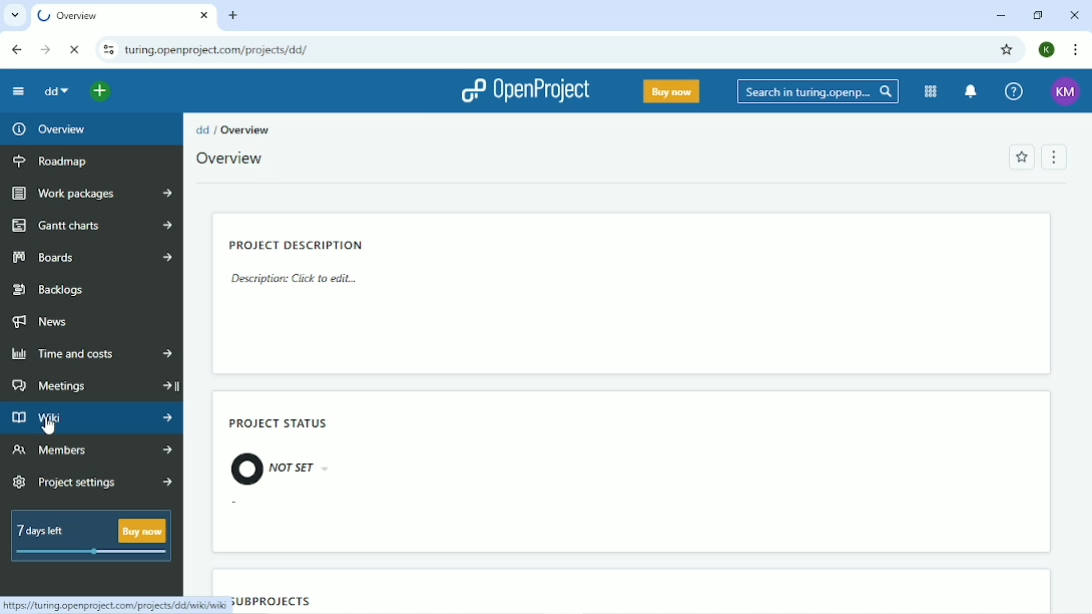 This screenshot has width=1092, height=614. What do you see at coordinates (274, 468) in the screenshot?
I see `NOT SET` at bounding box center [274, 468].